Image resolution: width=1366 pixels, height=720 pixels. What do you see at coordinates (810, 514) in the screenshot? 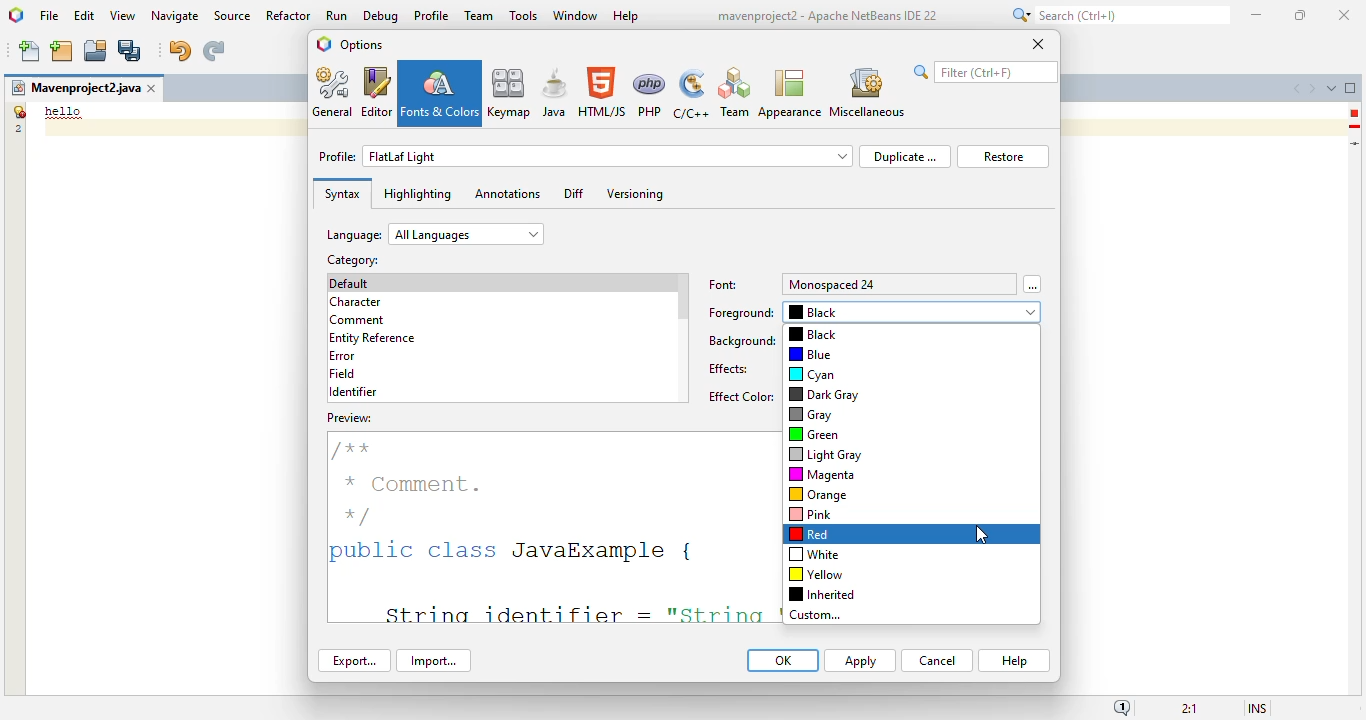
I see `pink` at bounding box center [810, 514].